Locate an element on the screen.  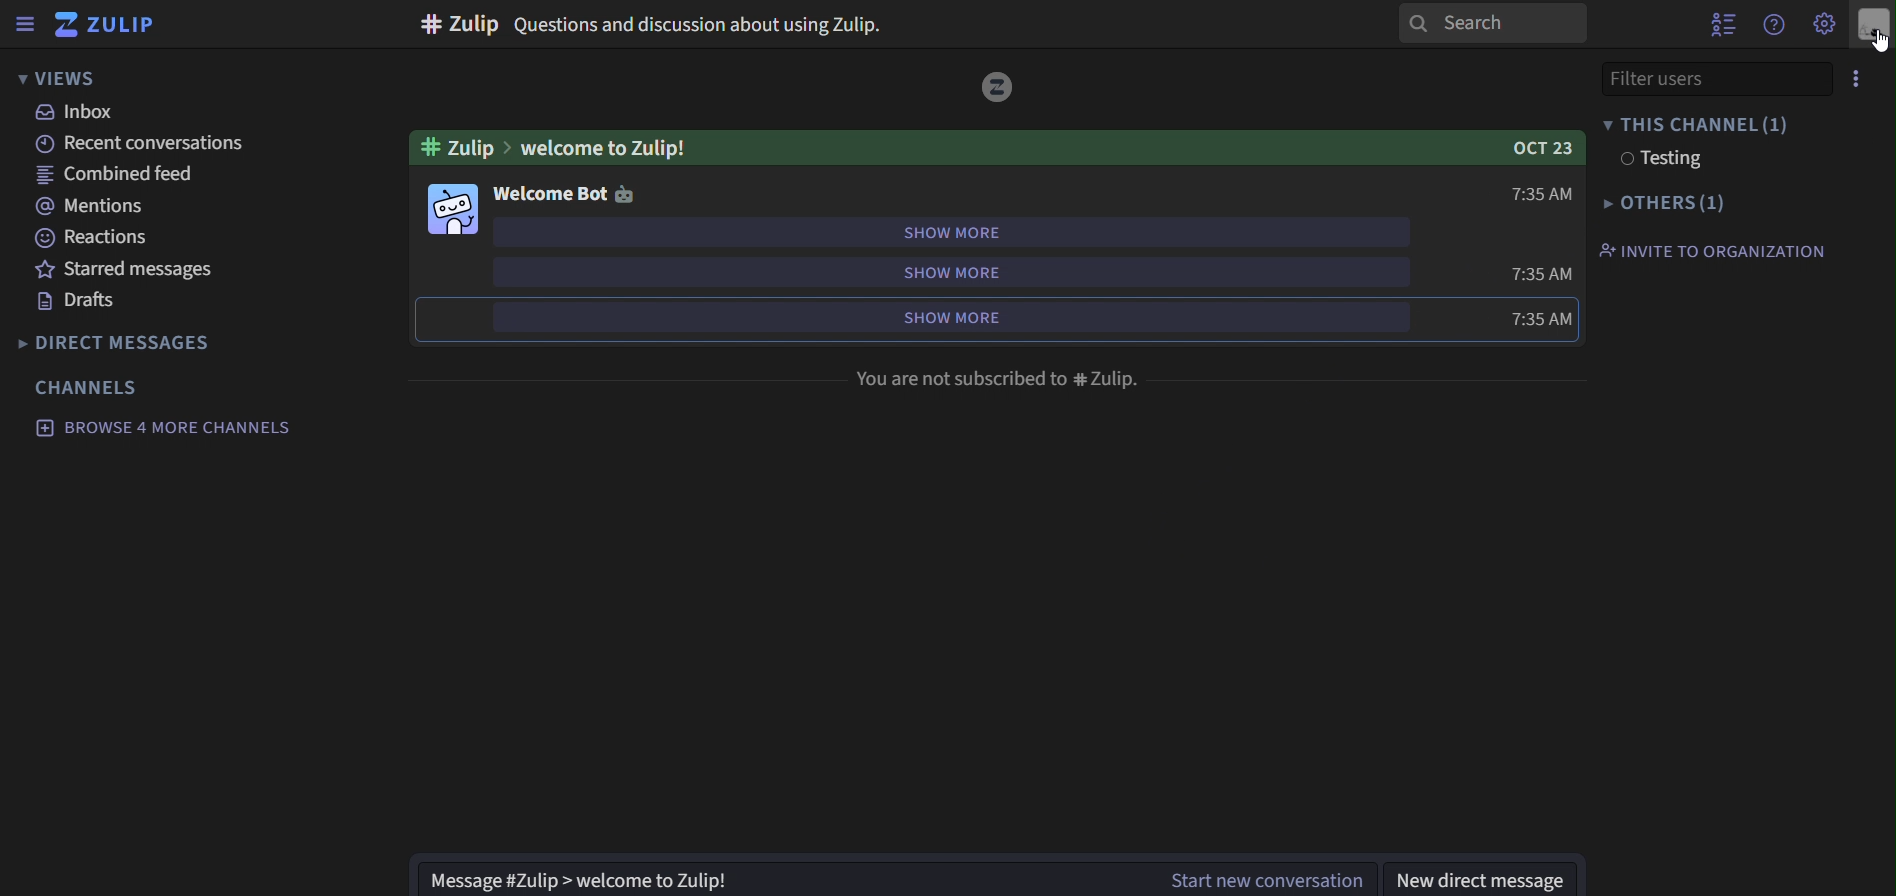
#Zulip > welcome to Zulip! is located at coordinates (563, 148).